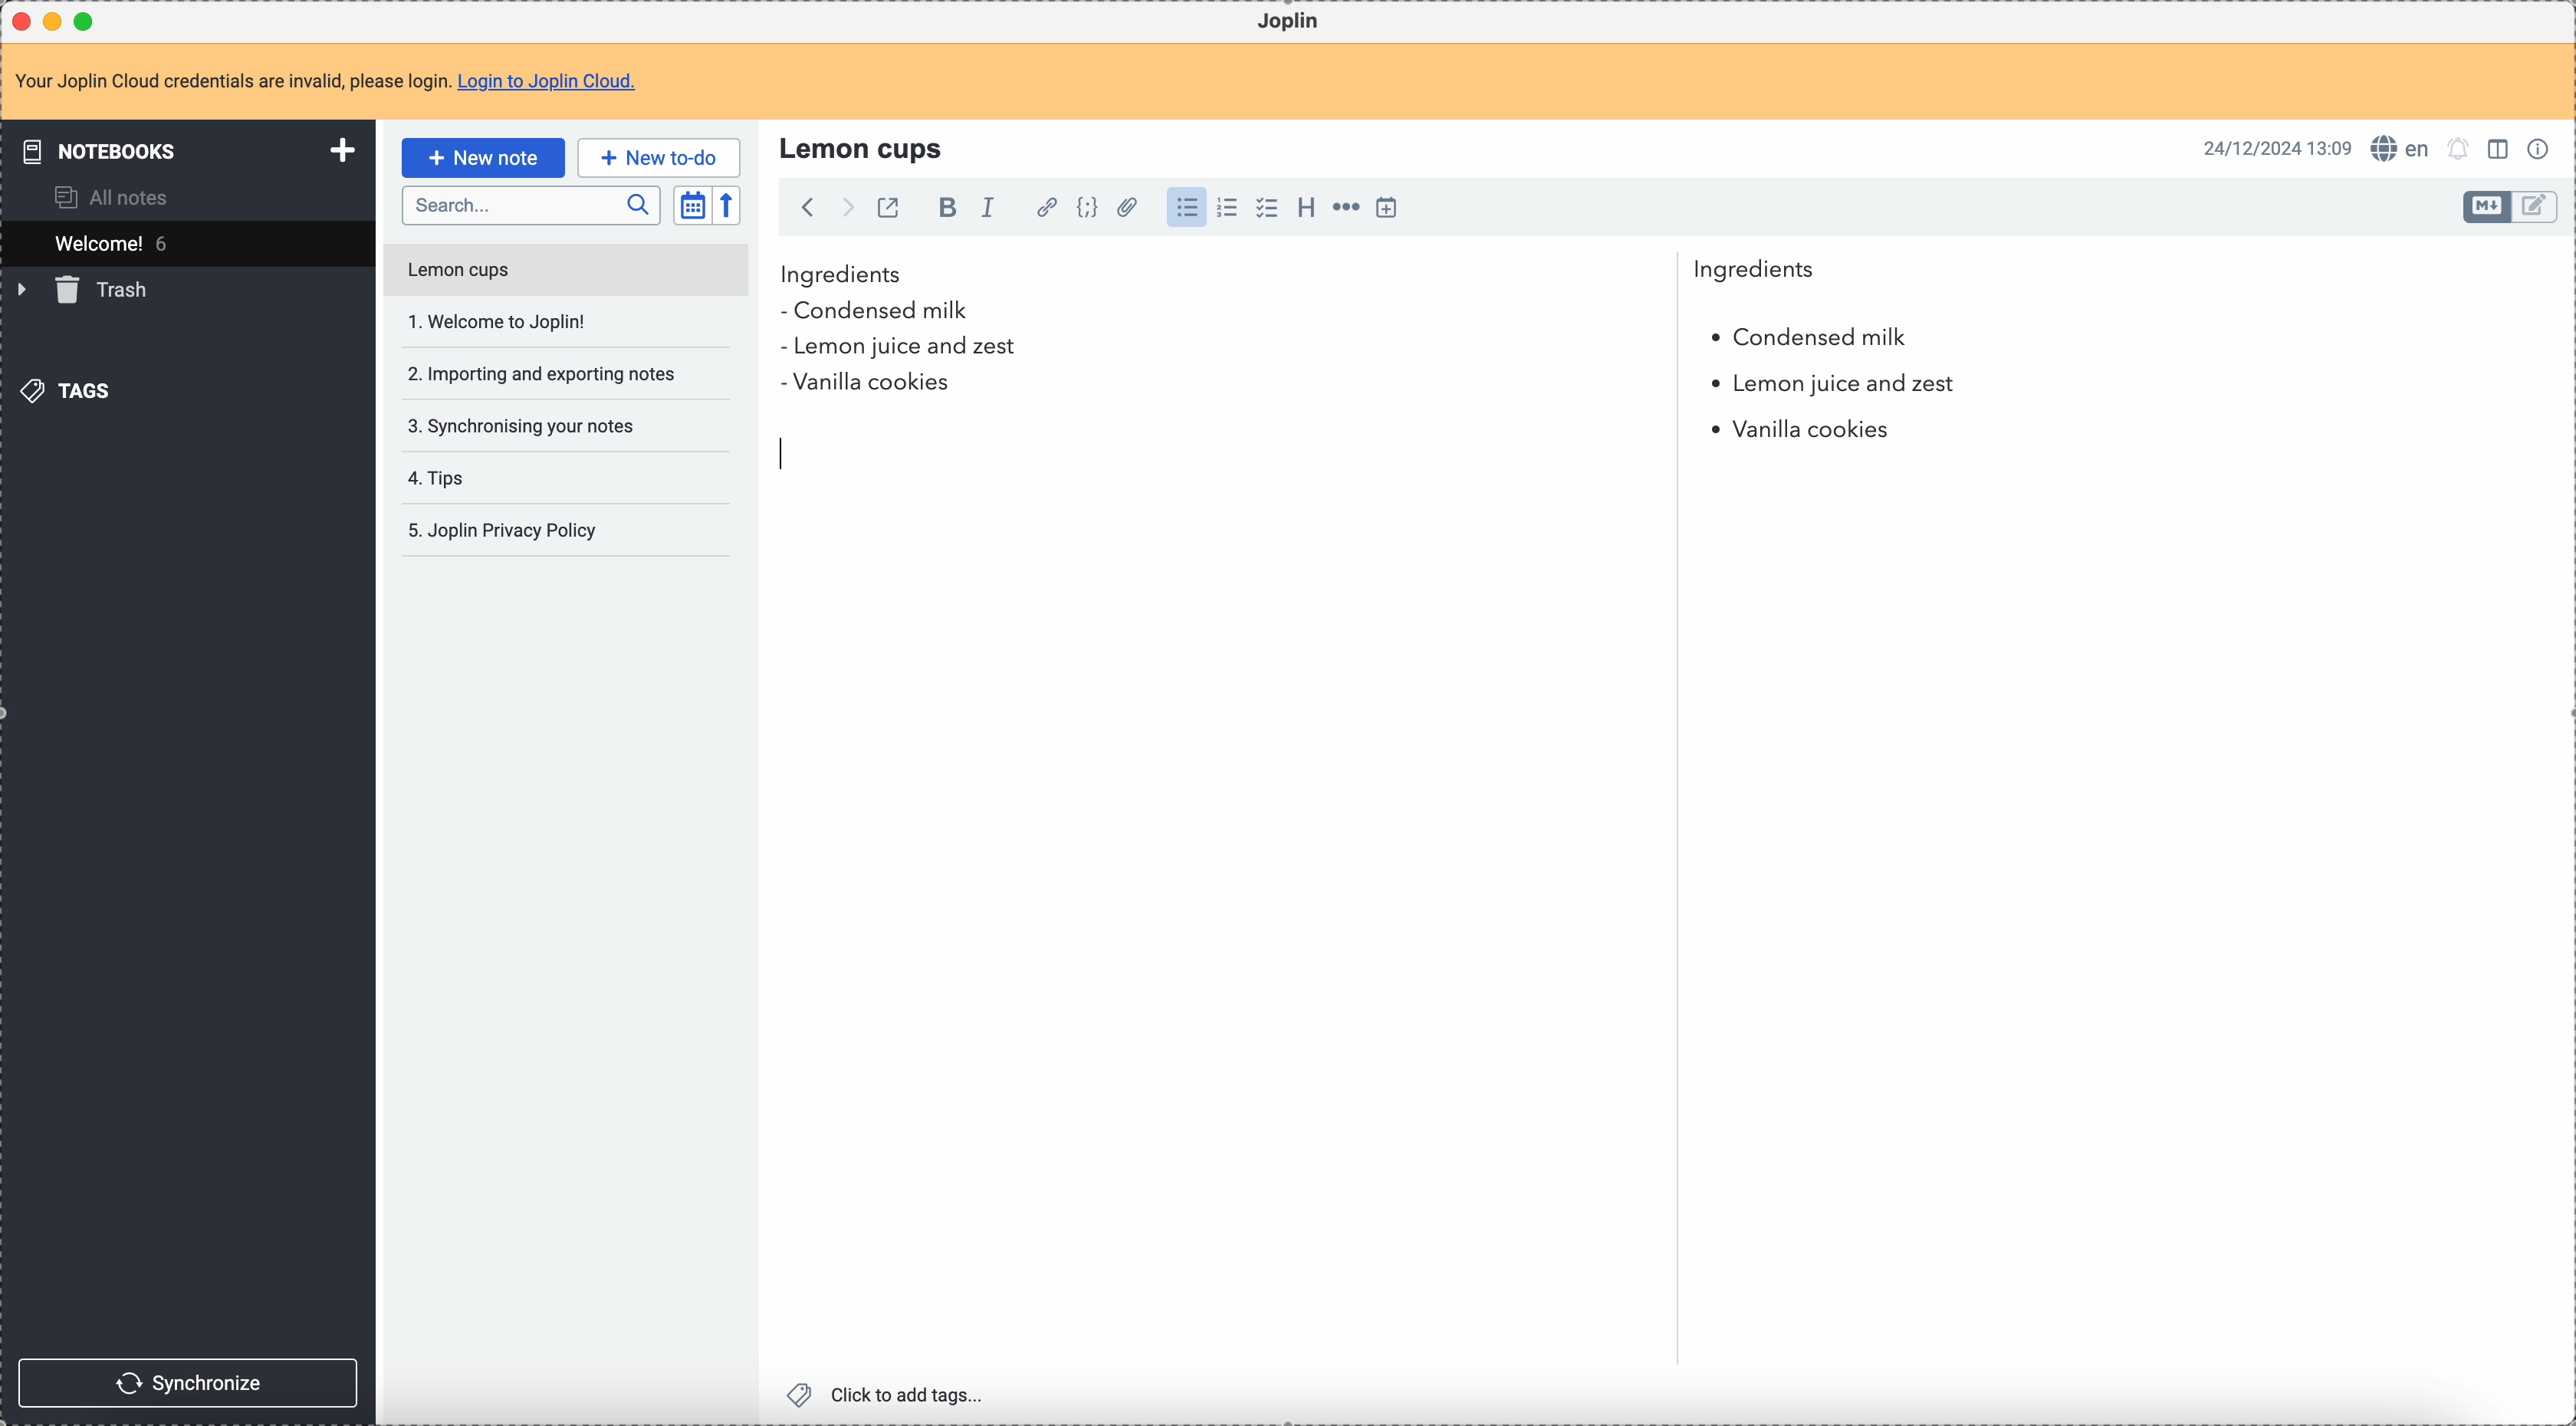 The height and width of the screenshot is (1426, 2576). Describe the element at coordinates (2542, 147) in the screenshot. I see `note properties` at that location.